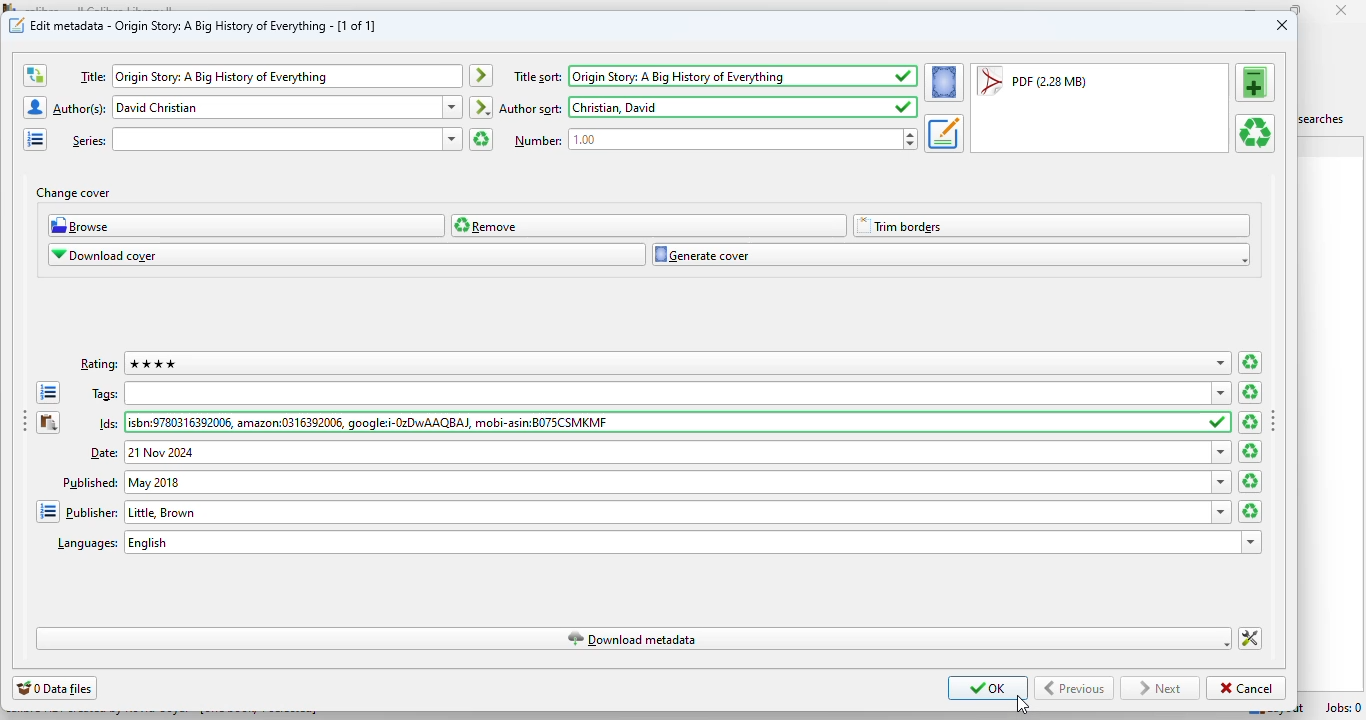 The height and width of the screenshot is (720, 1366). I want to click on browse, so click(246, 225).